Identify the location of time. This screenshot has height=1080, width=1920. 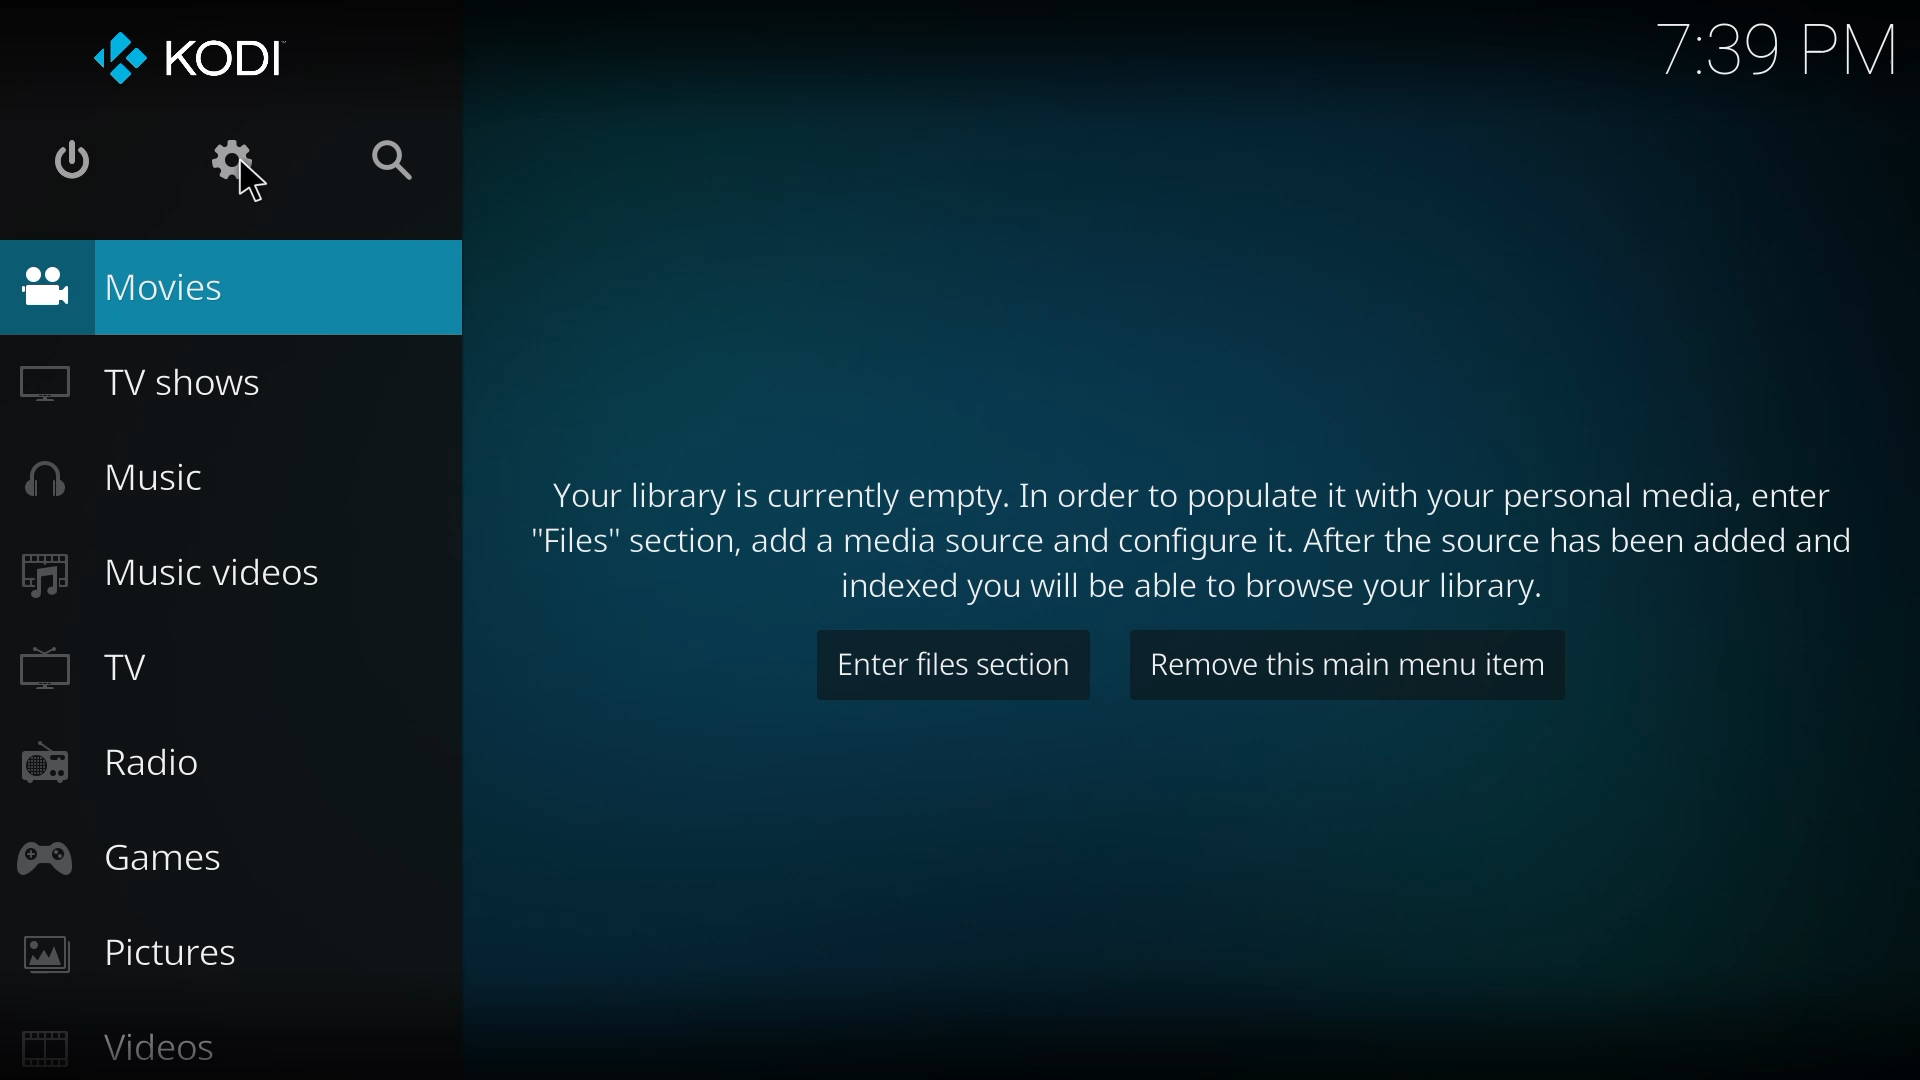
(1783, 47).